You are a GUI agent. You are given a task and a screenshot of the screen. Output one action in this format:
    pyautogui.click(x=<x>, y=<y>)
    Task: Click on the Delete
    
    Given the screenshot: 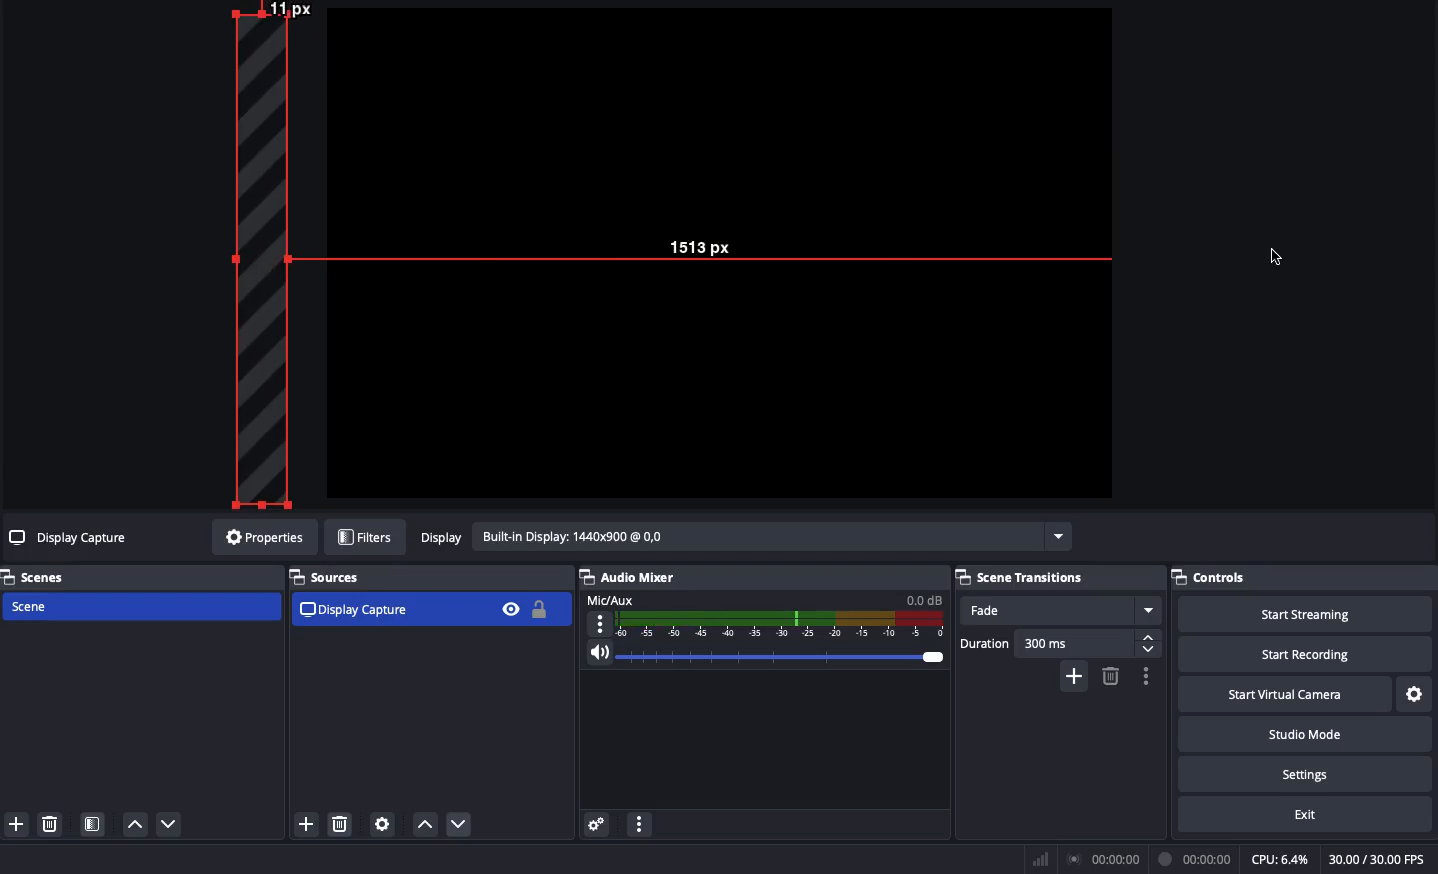 What is the action you would take?
    pyautogui.click(x=341, y=825)
    